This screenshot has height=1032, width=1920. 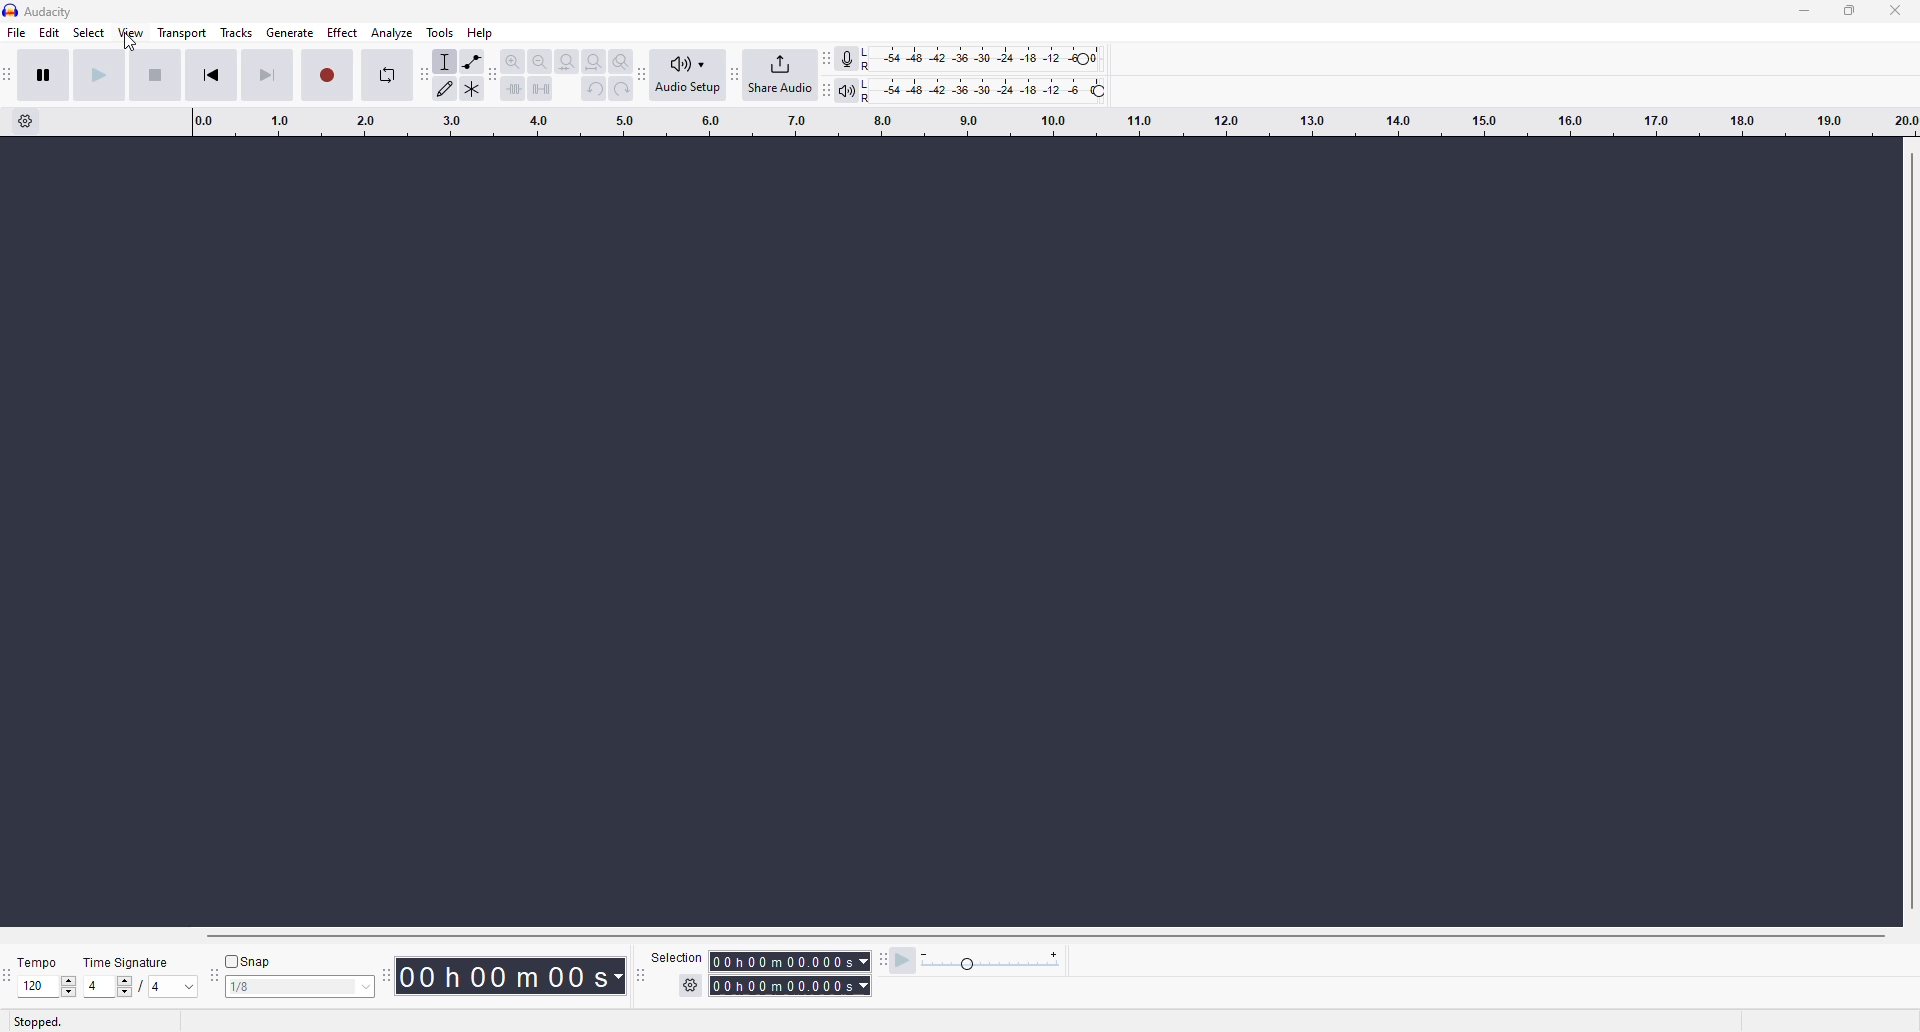 What do you see at coordinates (686, 986) in the screenshot?
I see `setting` at bounding box center [686, 986].